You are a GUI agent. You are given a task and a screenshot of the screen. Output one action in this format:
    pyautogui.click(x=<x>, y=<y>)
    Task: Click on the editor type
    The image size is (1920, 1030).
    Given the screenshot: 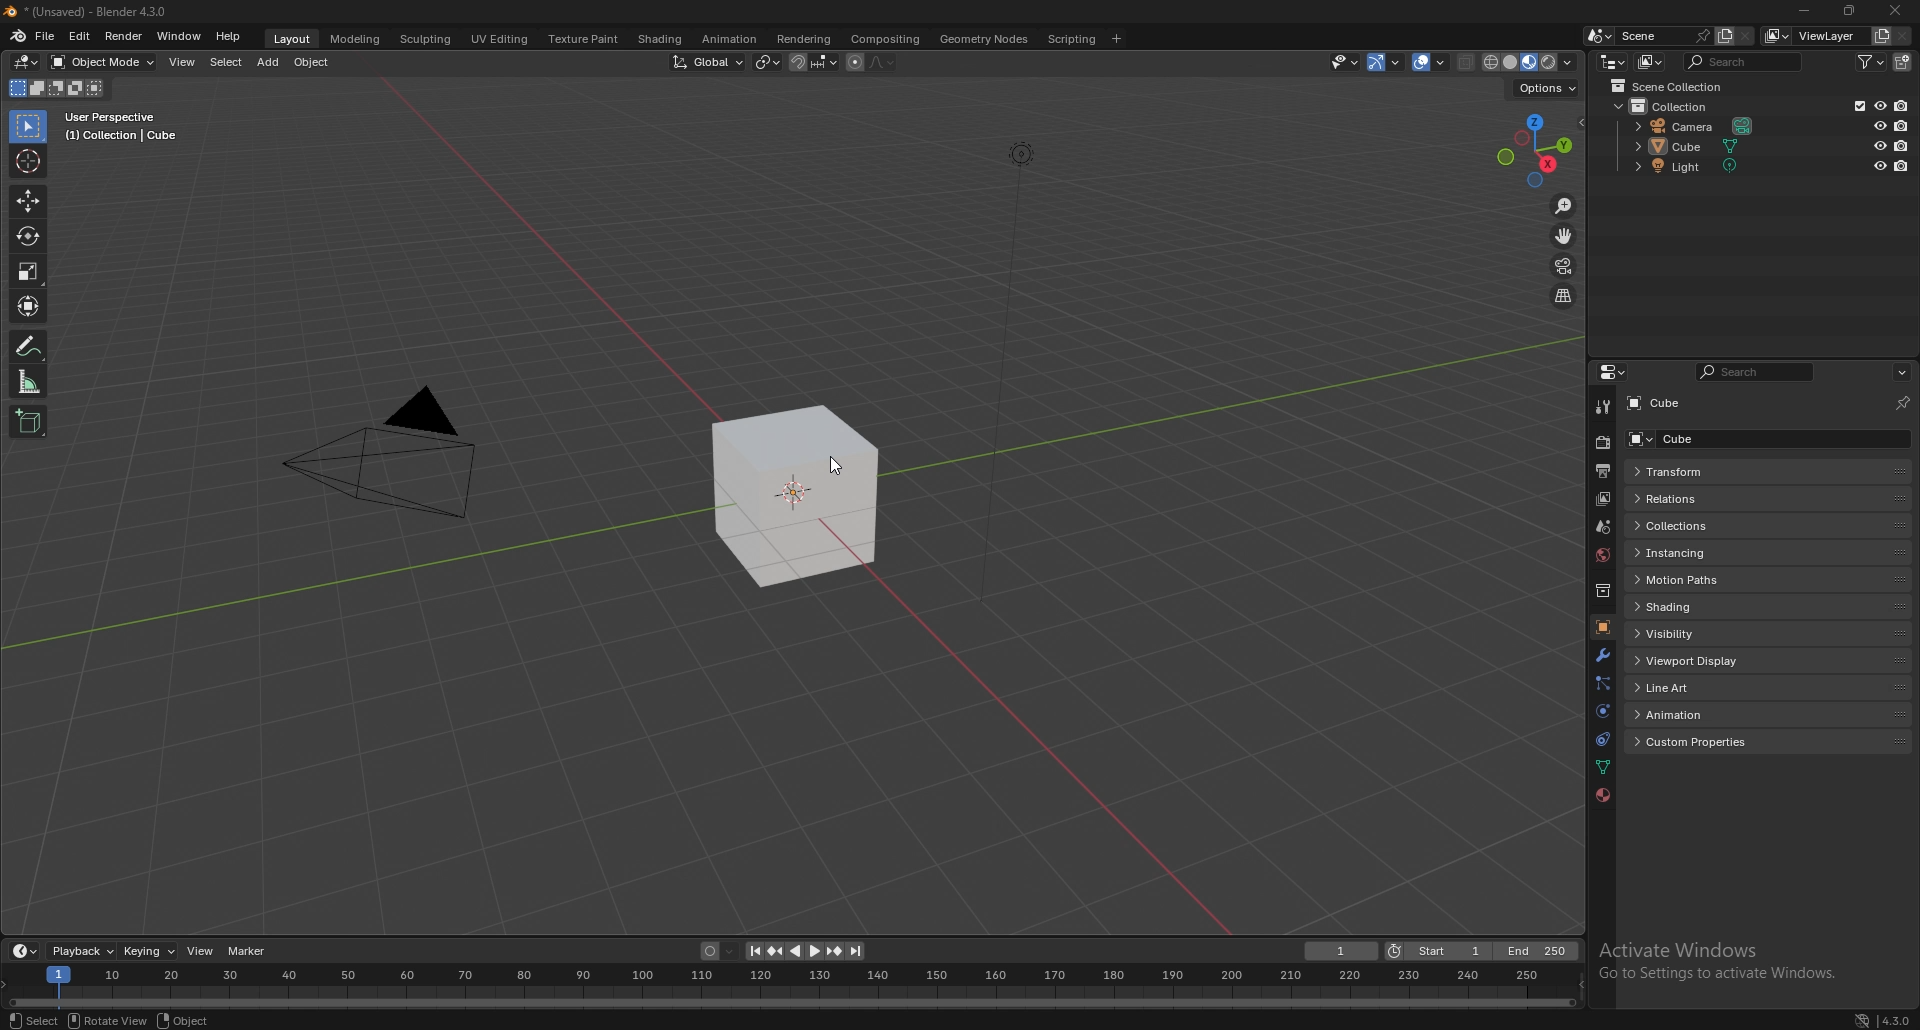 What is the action you would take?
    pyautogui.click(x=1612, y=62)
    